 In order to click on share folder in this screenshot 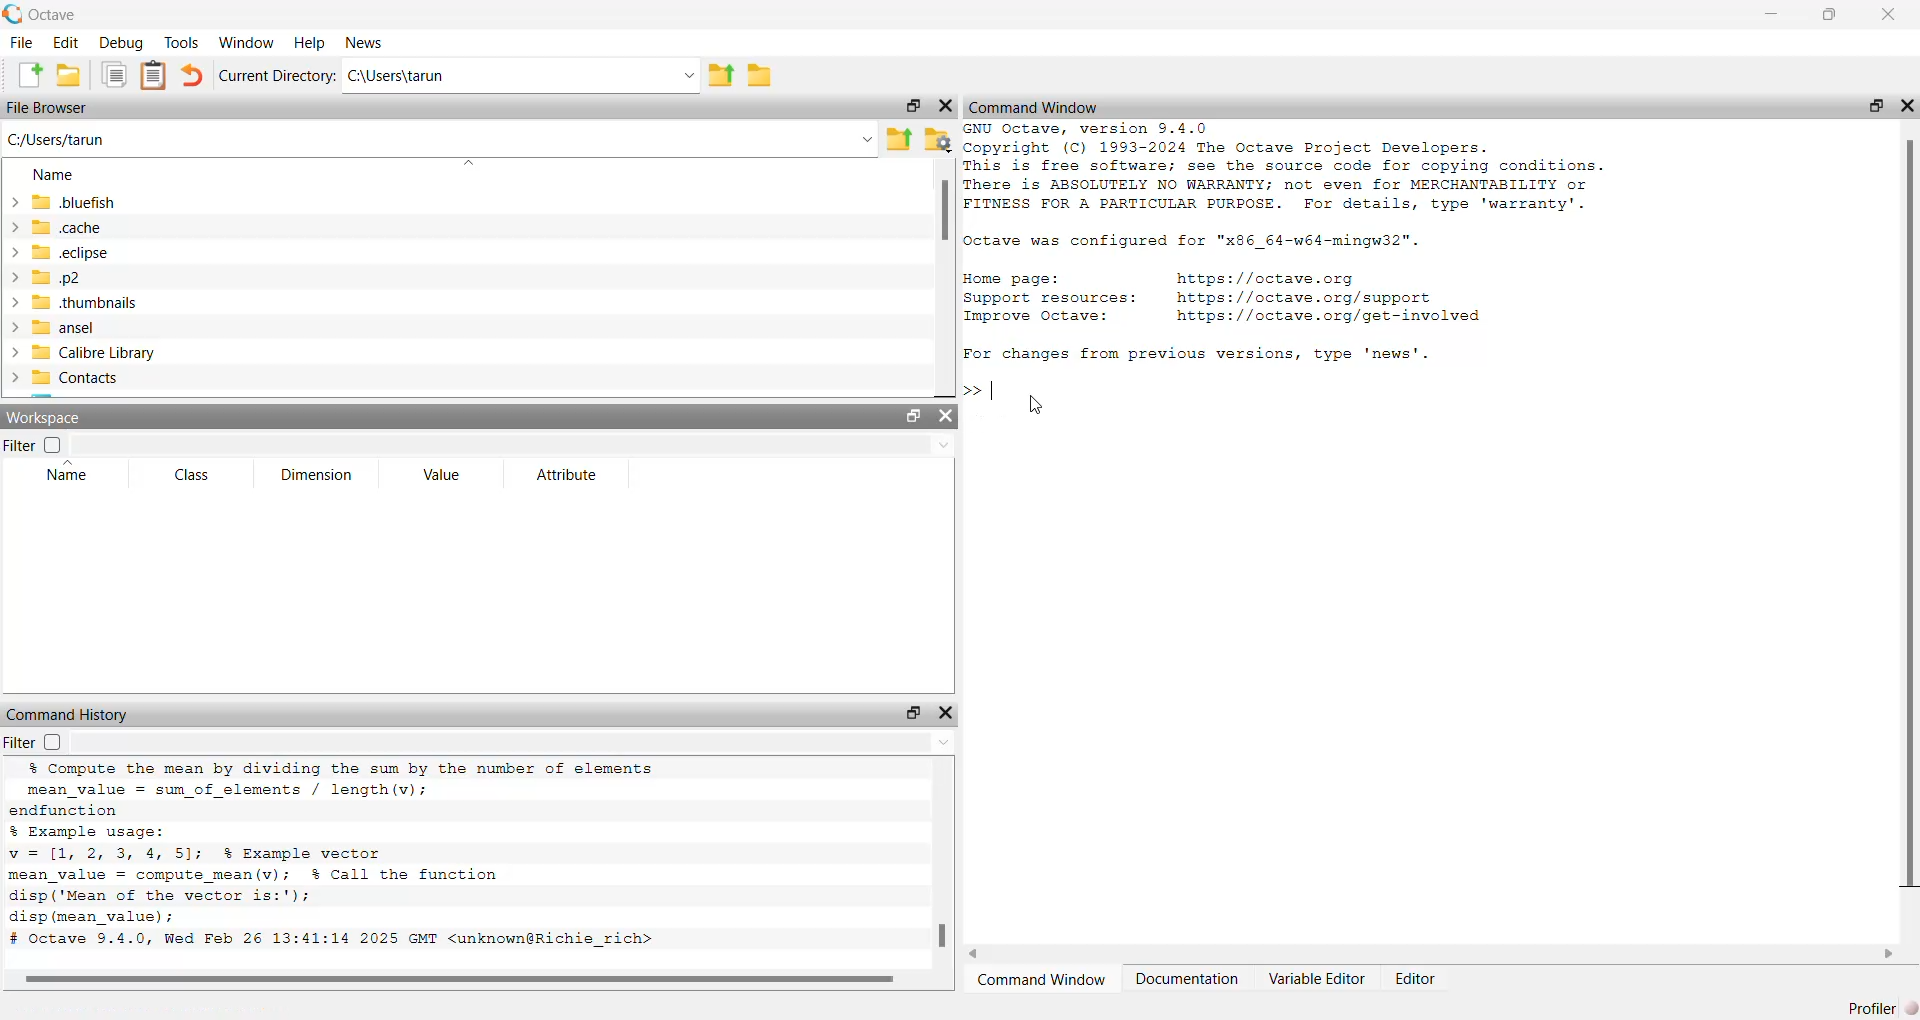, I will do `click(899, 140)`.